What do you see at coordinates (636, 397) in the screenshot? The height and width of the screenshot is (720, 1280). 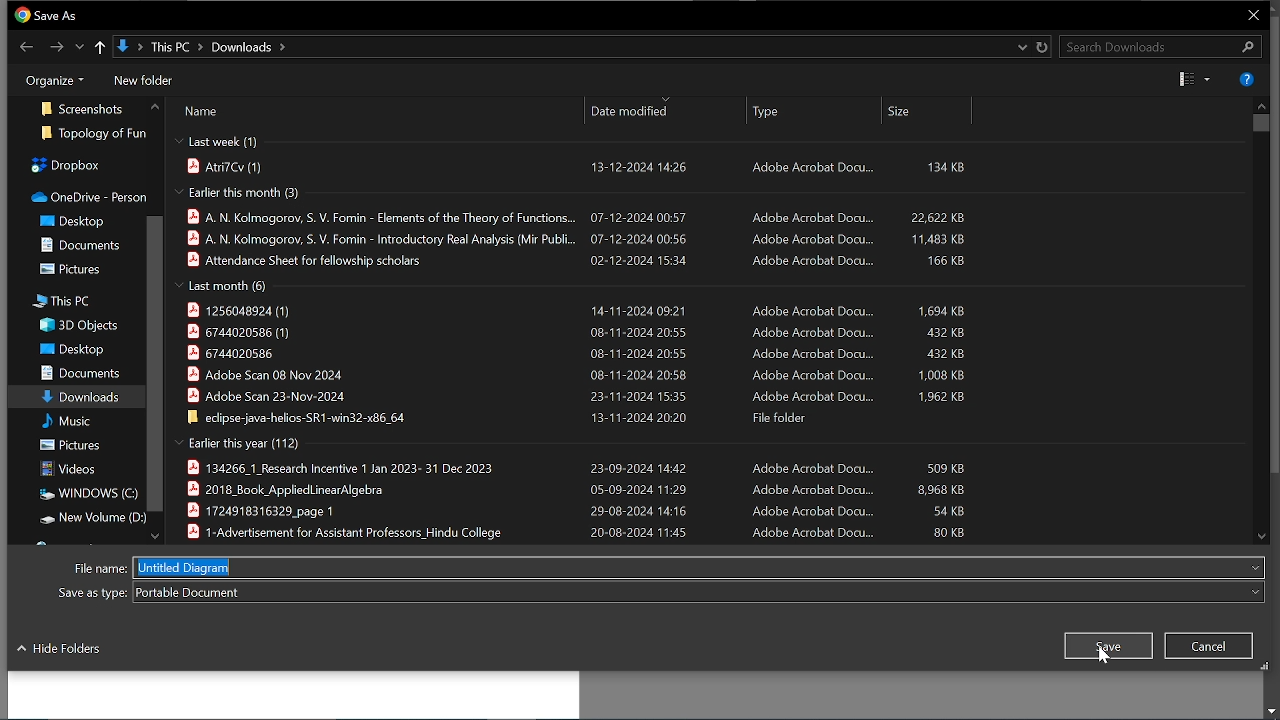 I see `23-11-2024 15:35` at bounding box center [636, 397].